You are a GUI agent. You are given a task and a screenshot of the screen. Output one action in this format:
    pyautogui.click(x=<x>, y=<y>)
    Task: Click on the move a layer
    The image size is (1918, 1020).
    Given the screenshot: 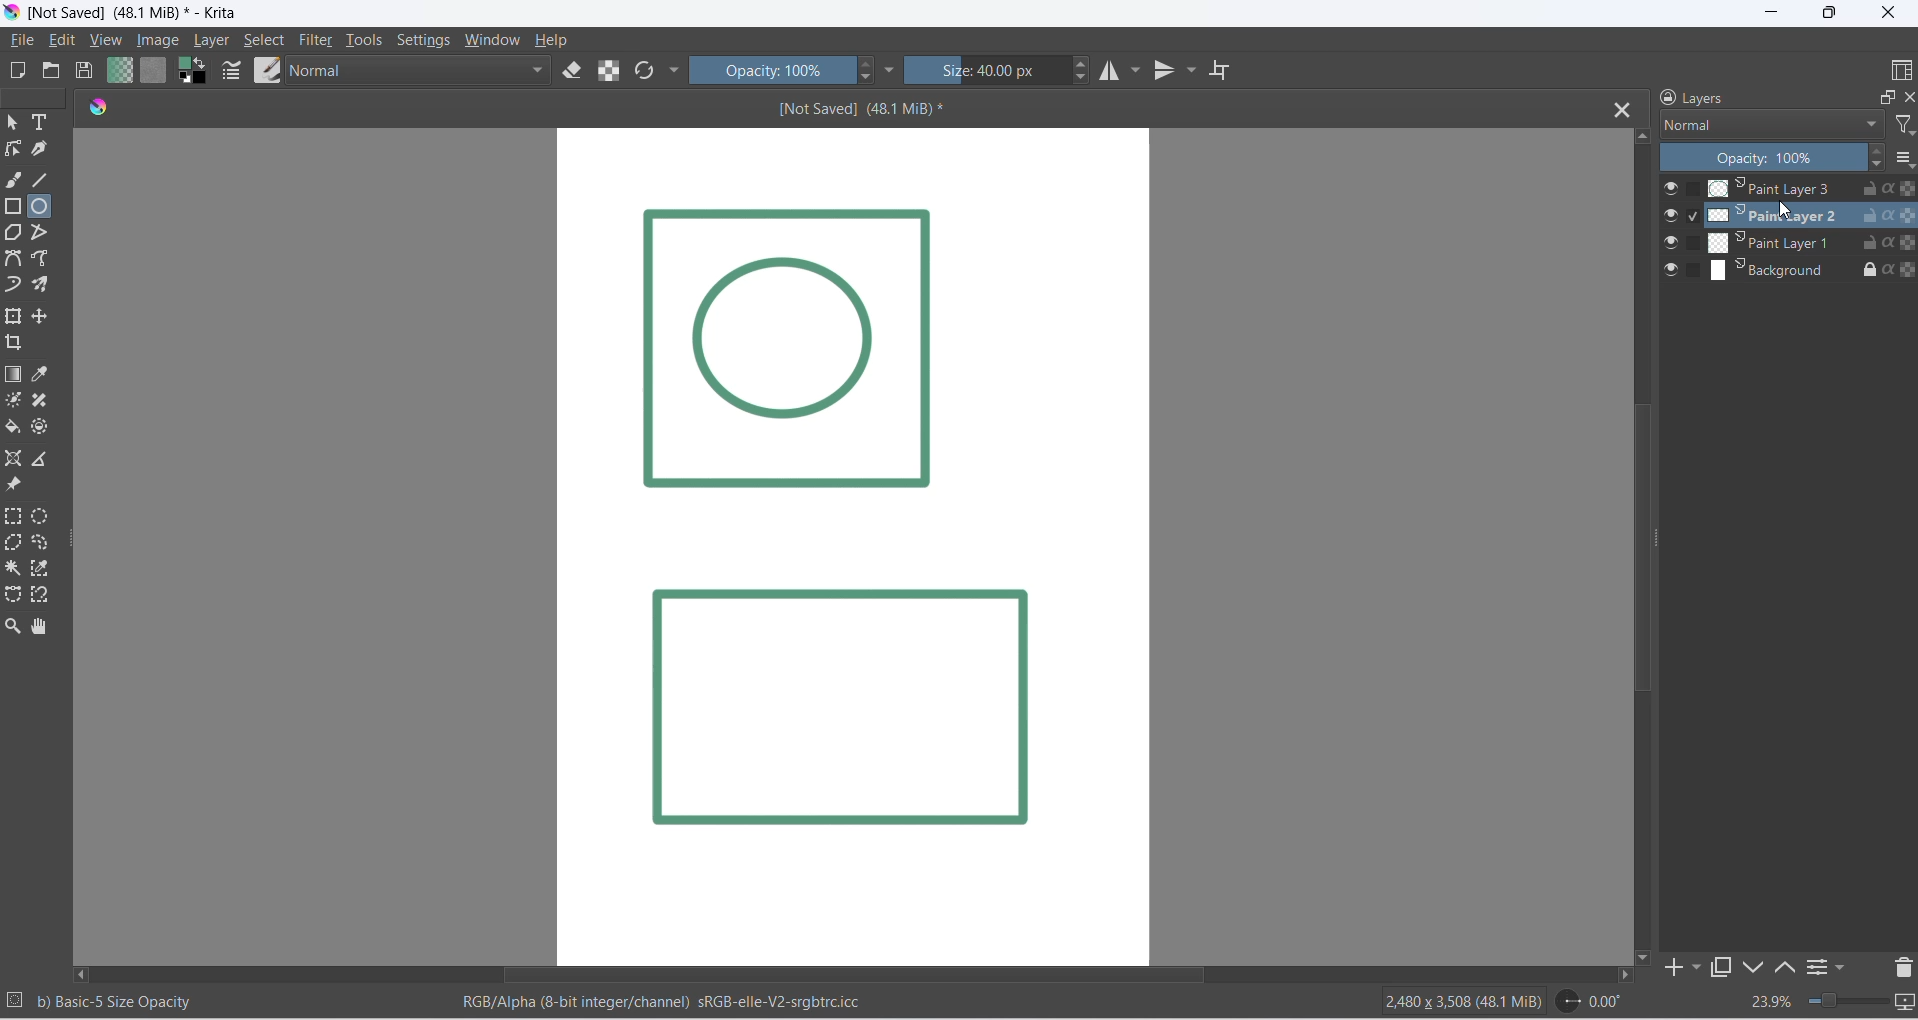 What is the action you would take?
    pyautogui.click(x=46, y=316)
    